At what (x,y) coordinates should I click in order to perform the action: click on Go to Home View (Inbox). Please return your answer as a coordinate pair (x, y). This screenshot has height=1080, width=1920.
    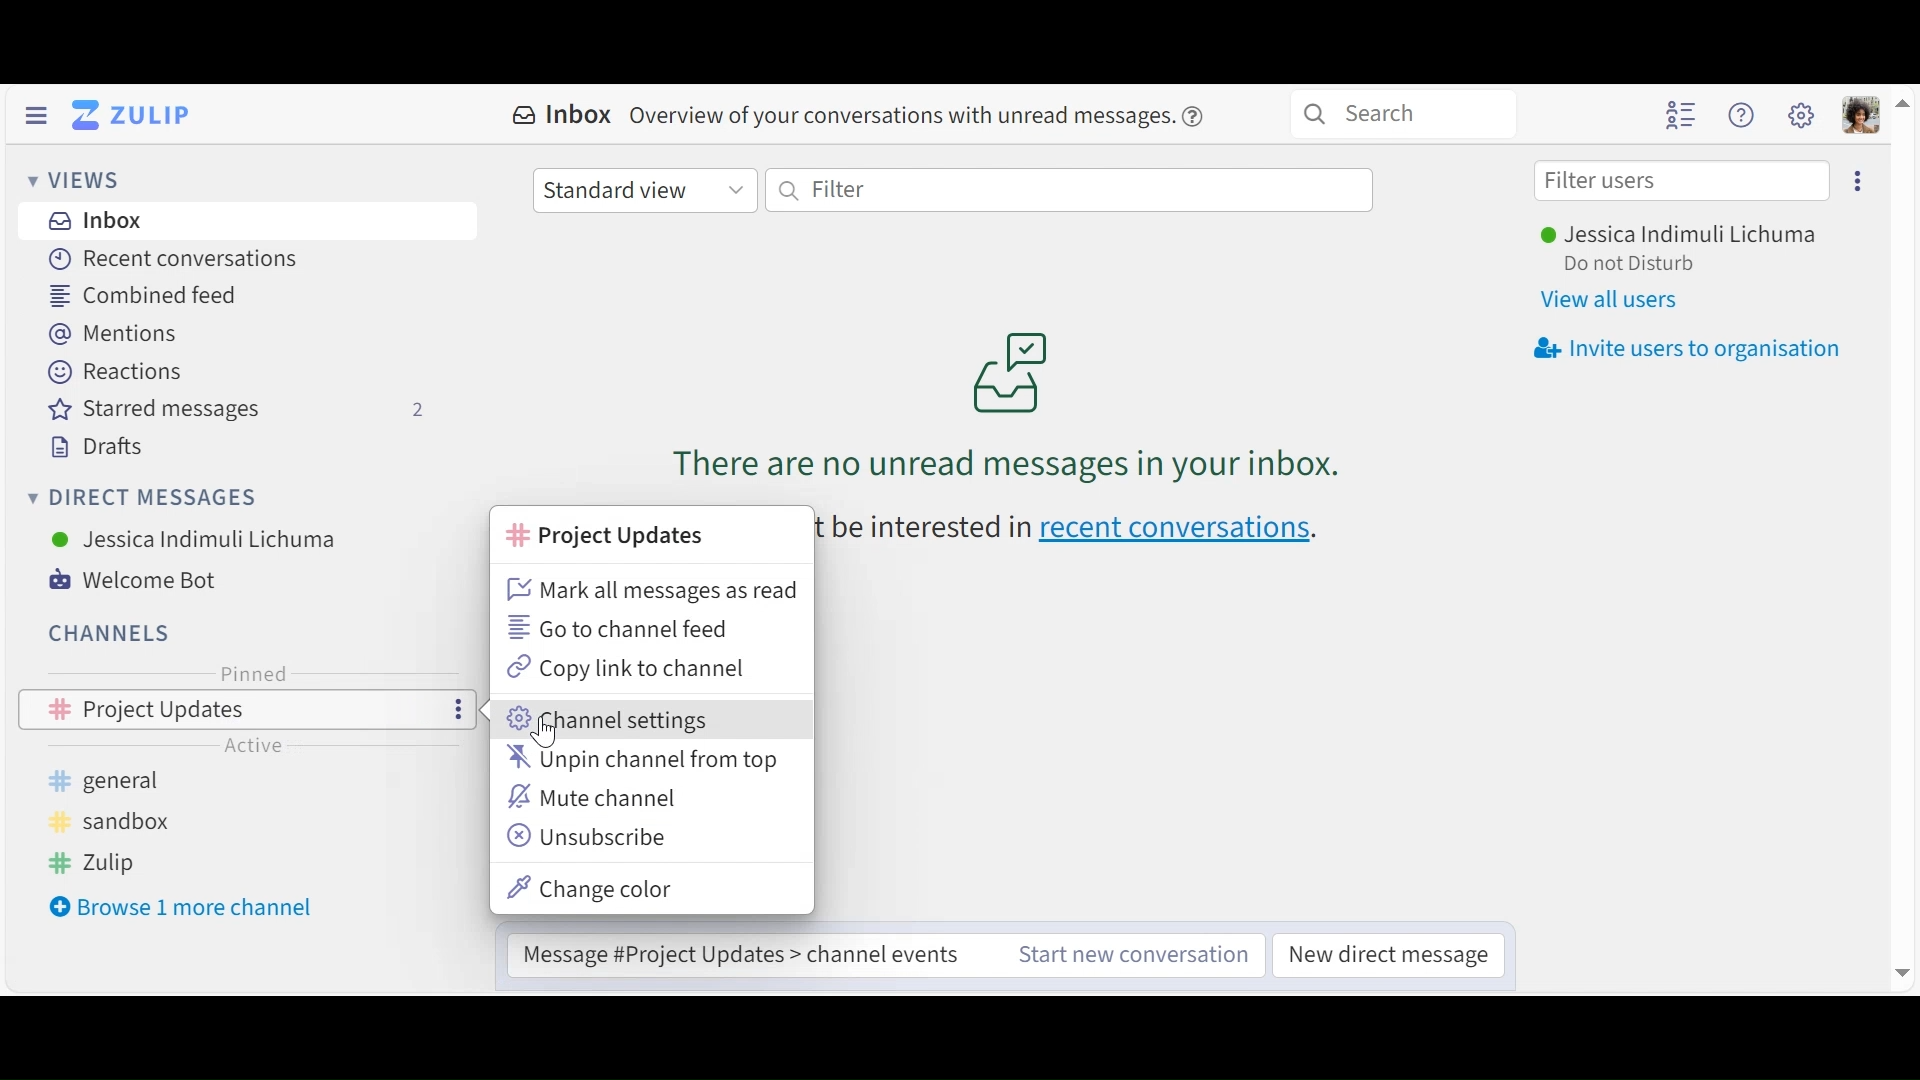
    Looking at the image, I should click on (136, 114).